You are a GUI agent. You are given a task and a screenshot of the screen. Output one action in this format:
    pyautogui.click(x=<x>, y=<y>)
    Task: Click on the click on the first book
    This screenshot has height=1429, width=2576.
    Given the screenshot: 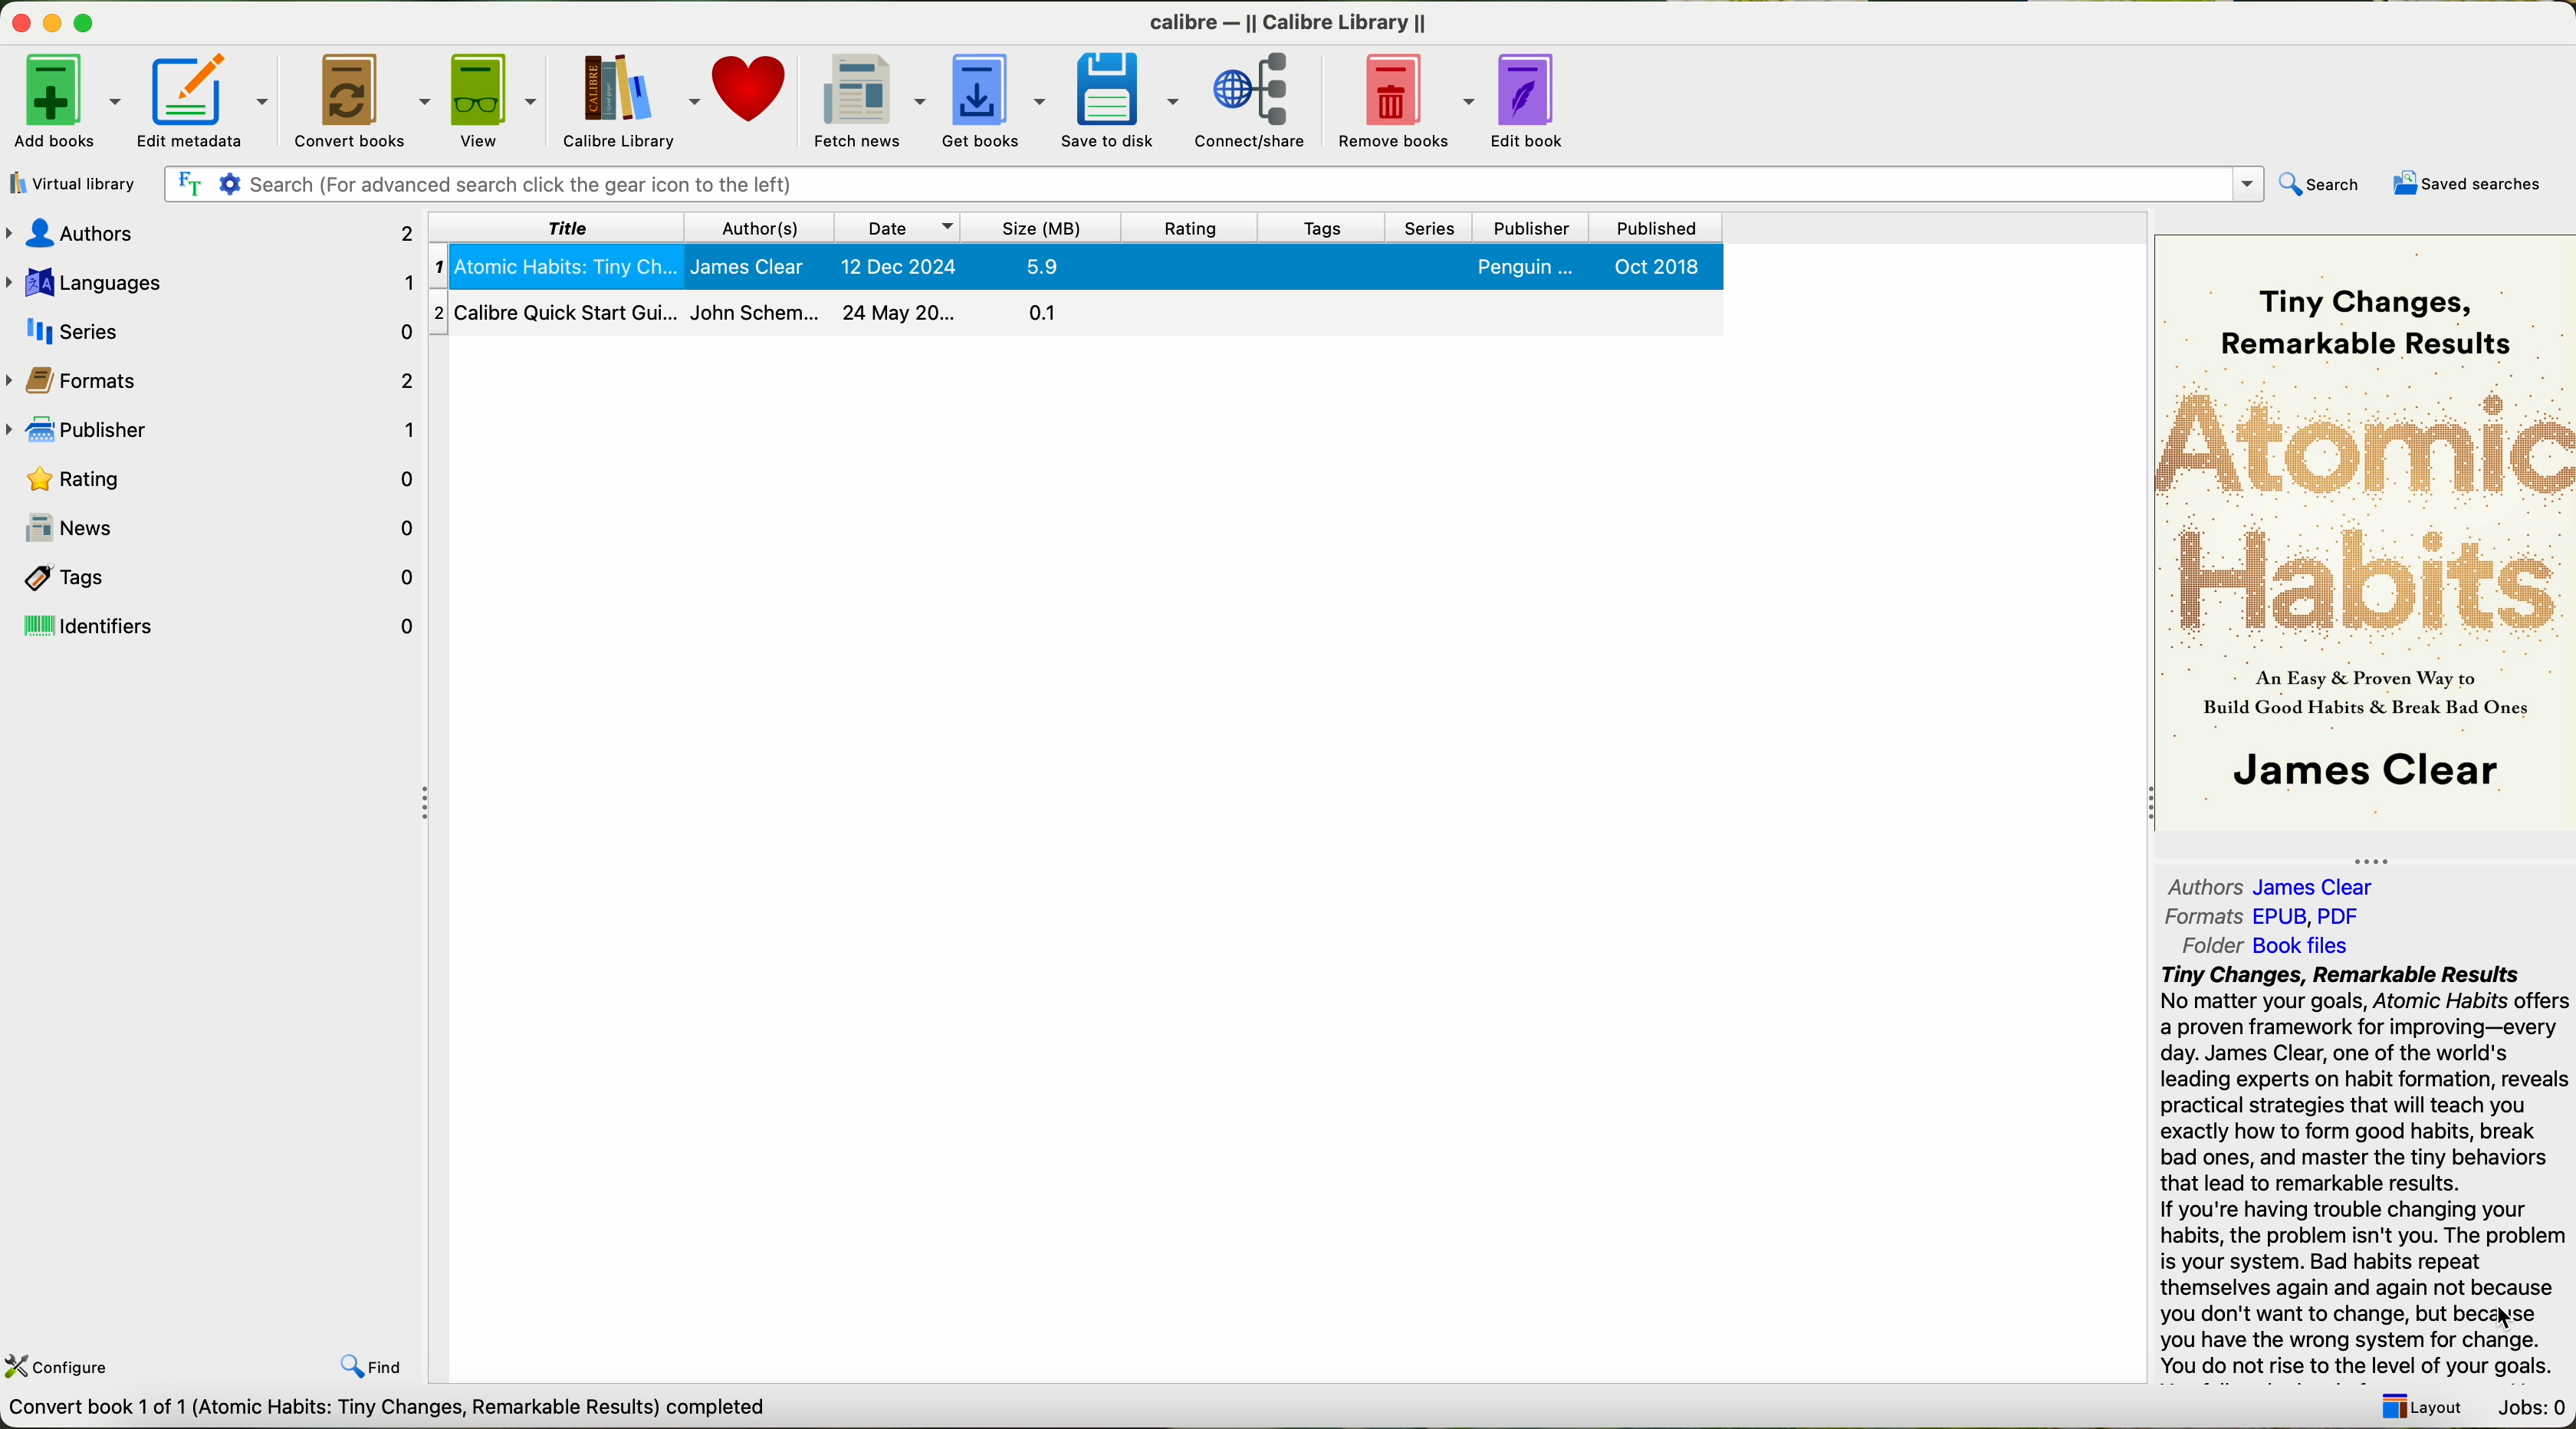 What is the action you would take?
    pyautogui.click(x=1074, y=268)
    